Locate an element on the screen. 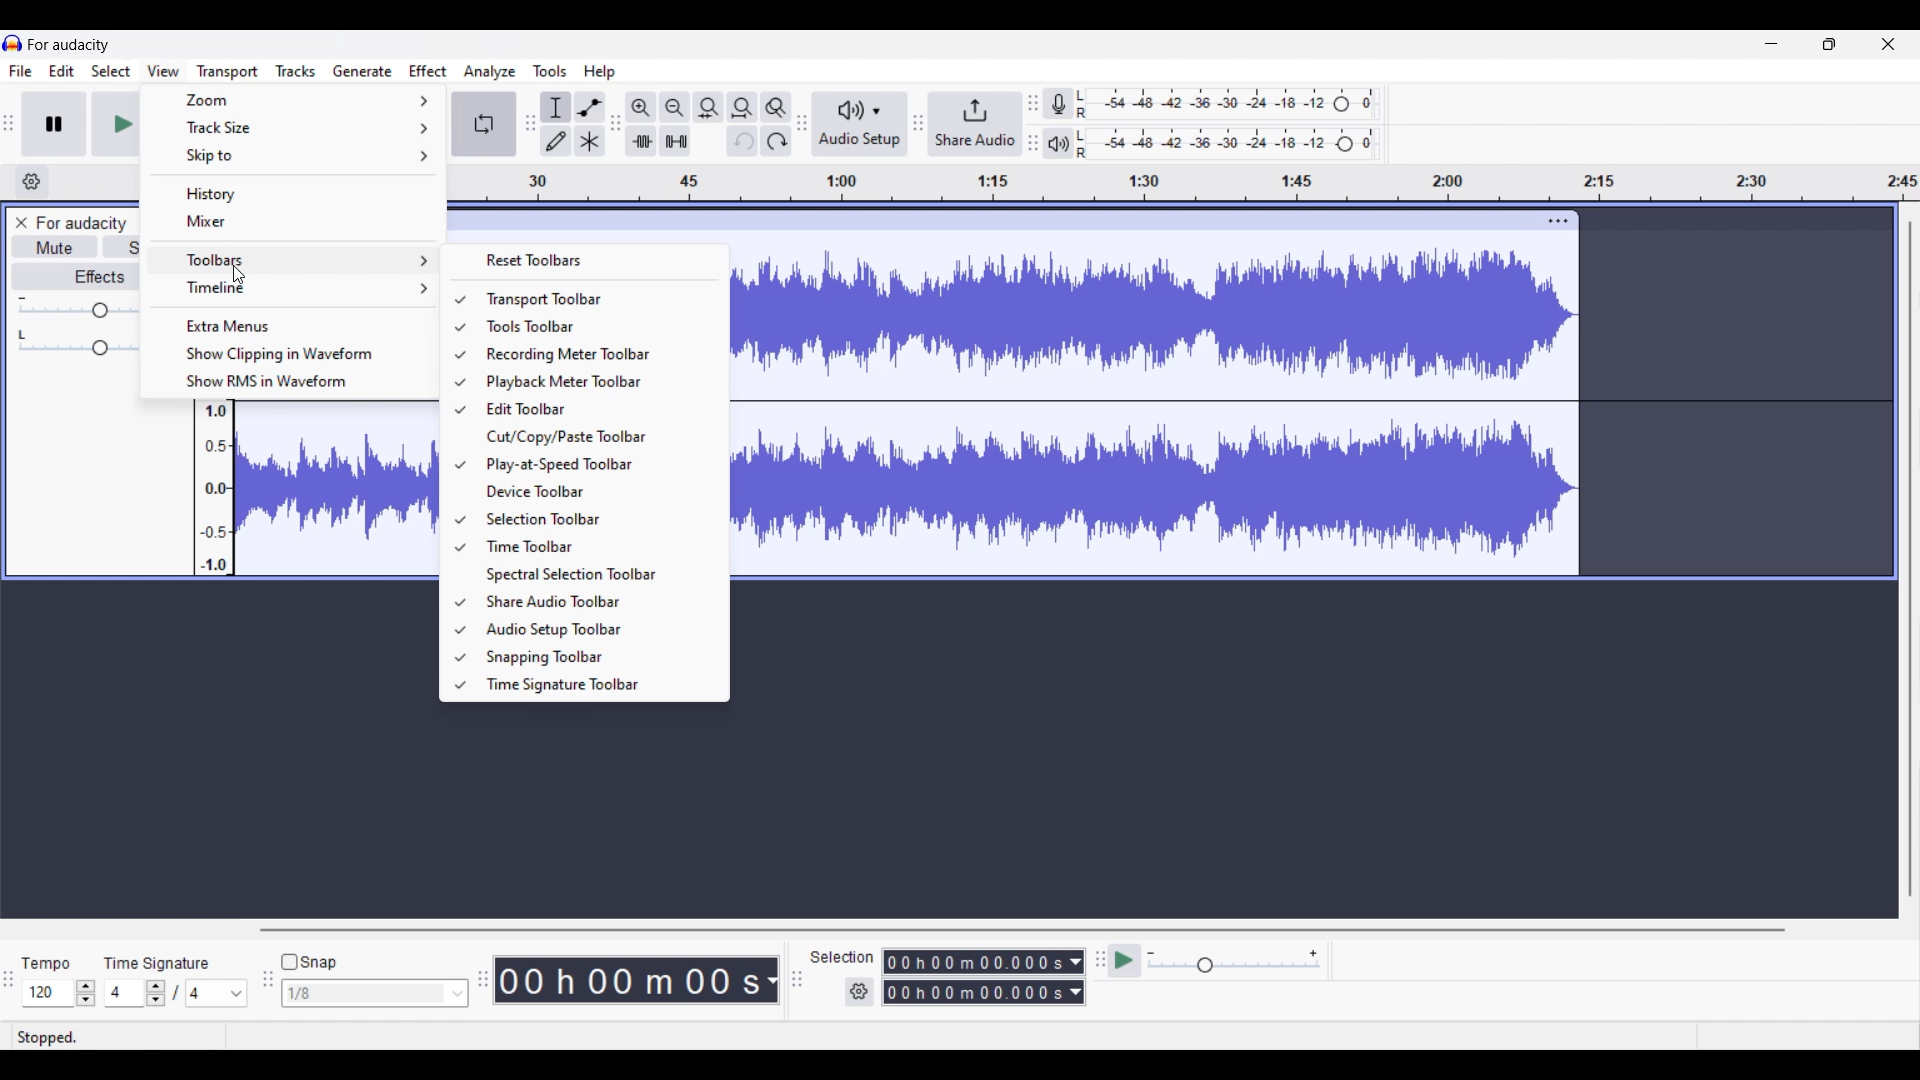  Help is located at coordinates (600, 72).